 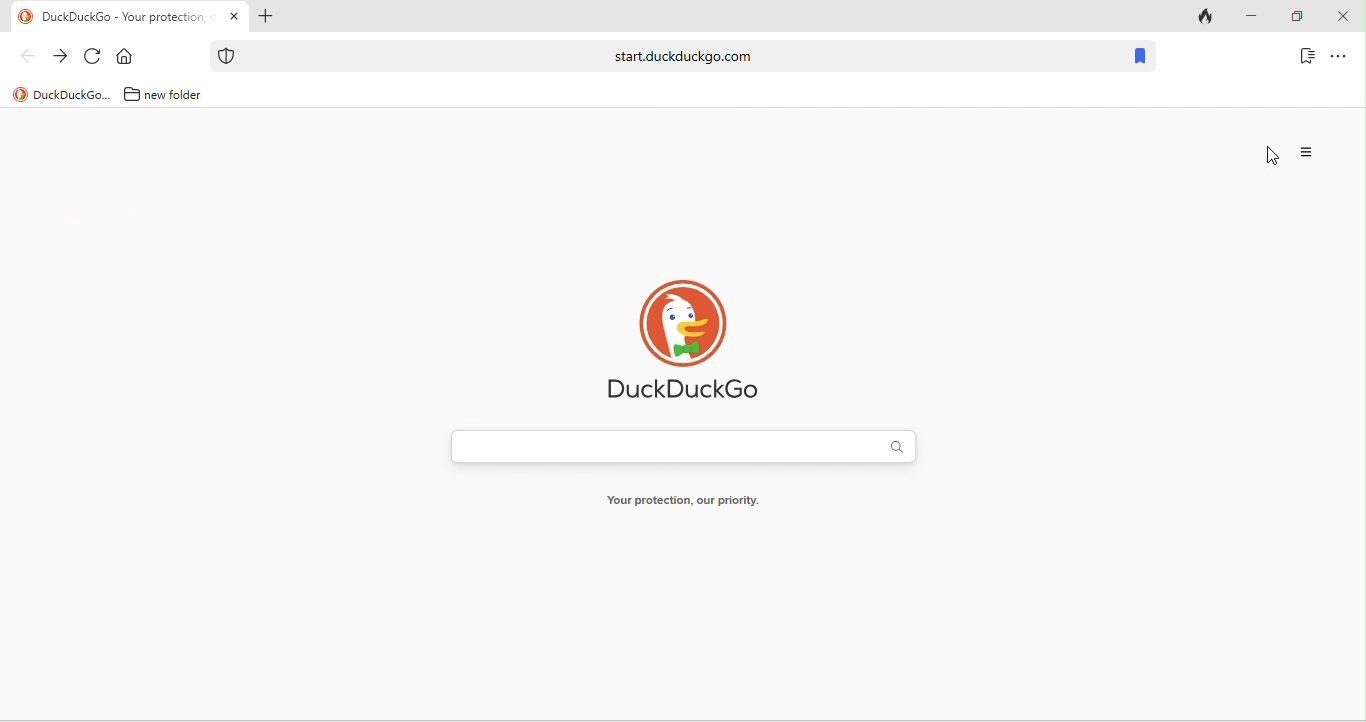 I want to click on forward, so click(x=58, y=57).